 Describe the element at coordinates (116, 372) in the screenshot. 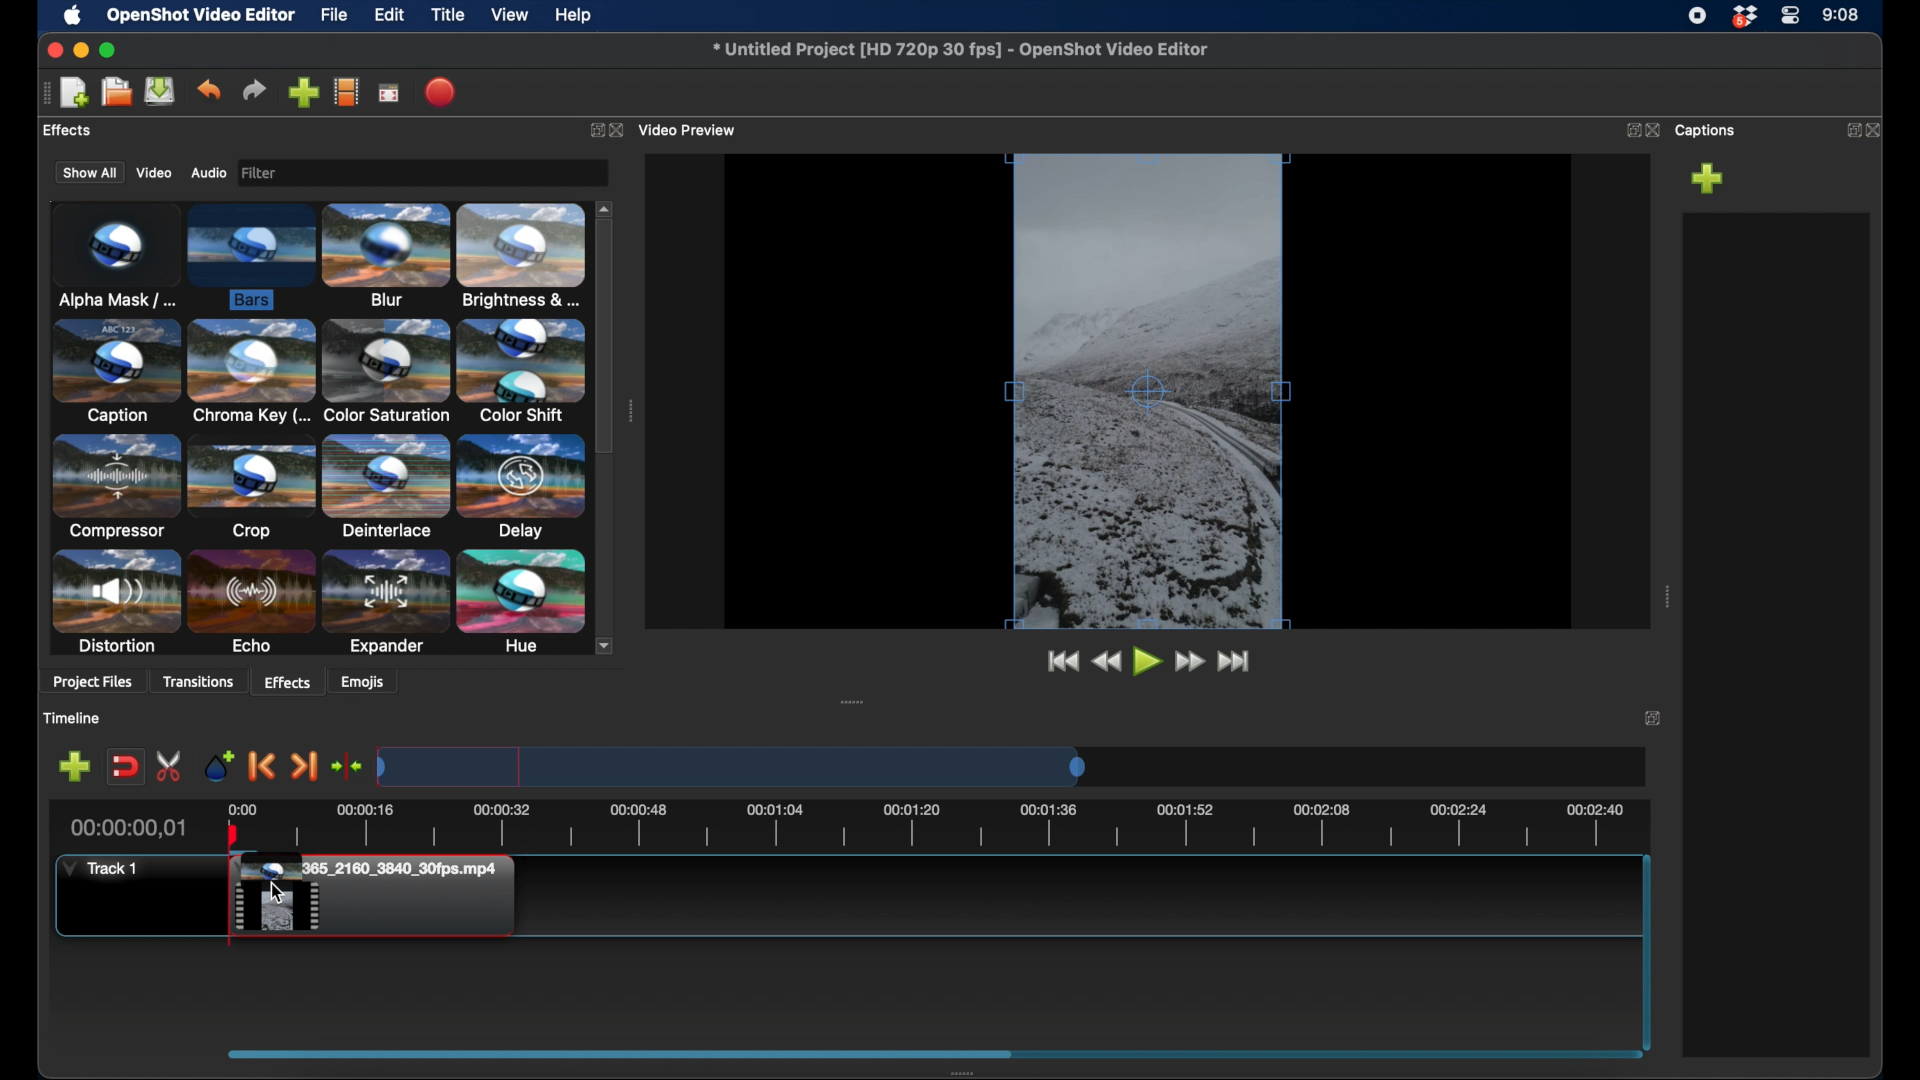

I see `caption` at that location.